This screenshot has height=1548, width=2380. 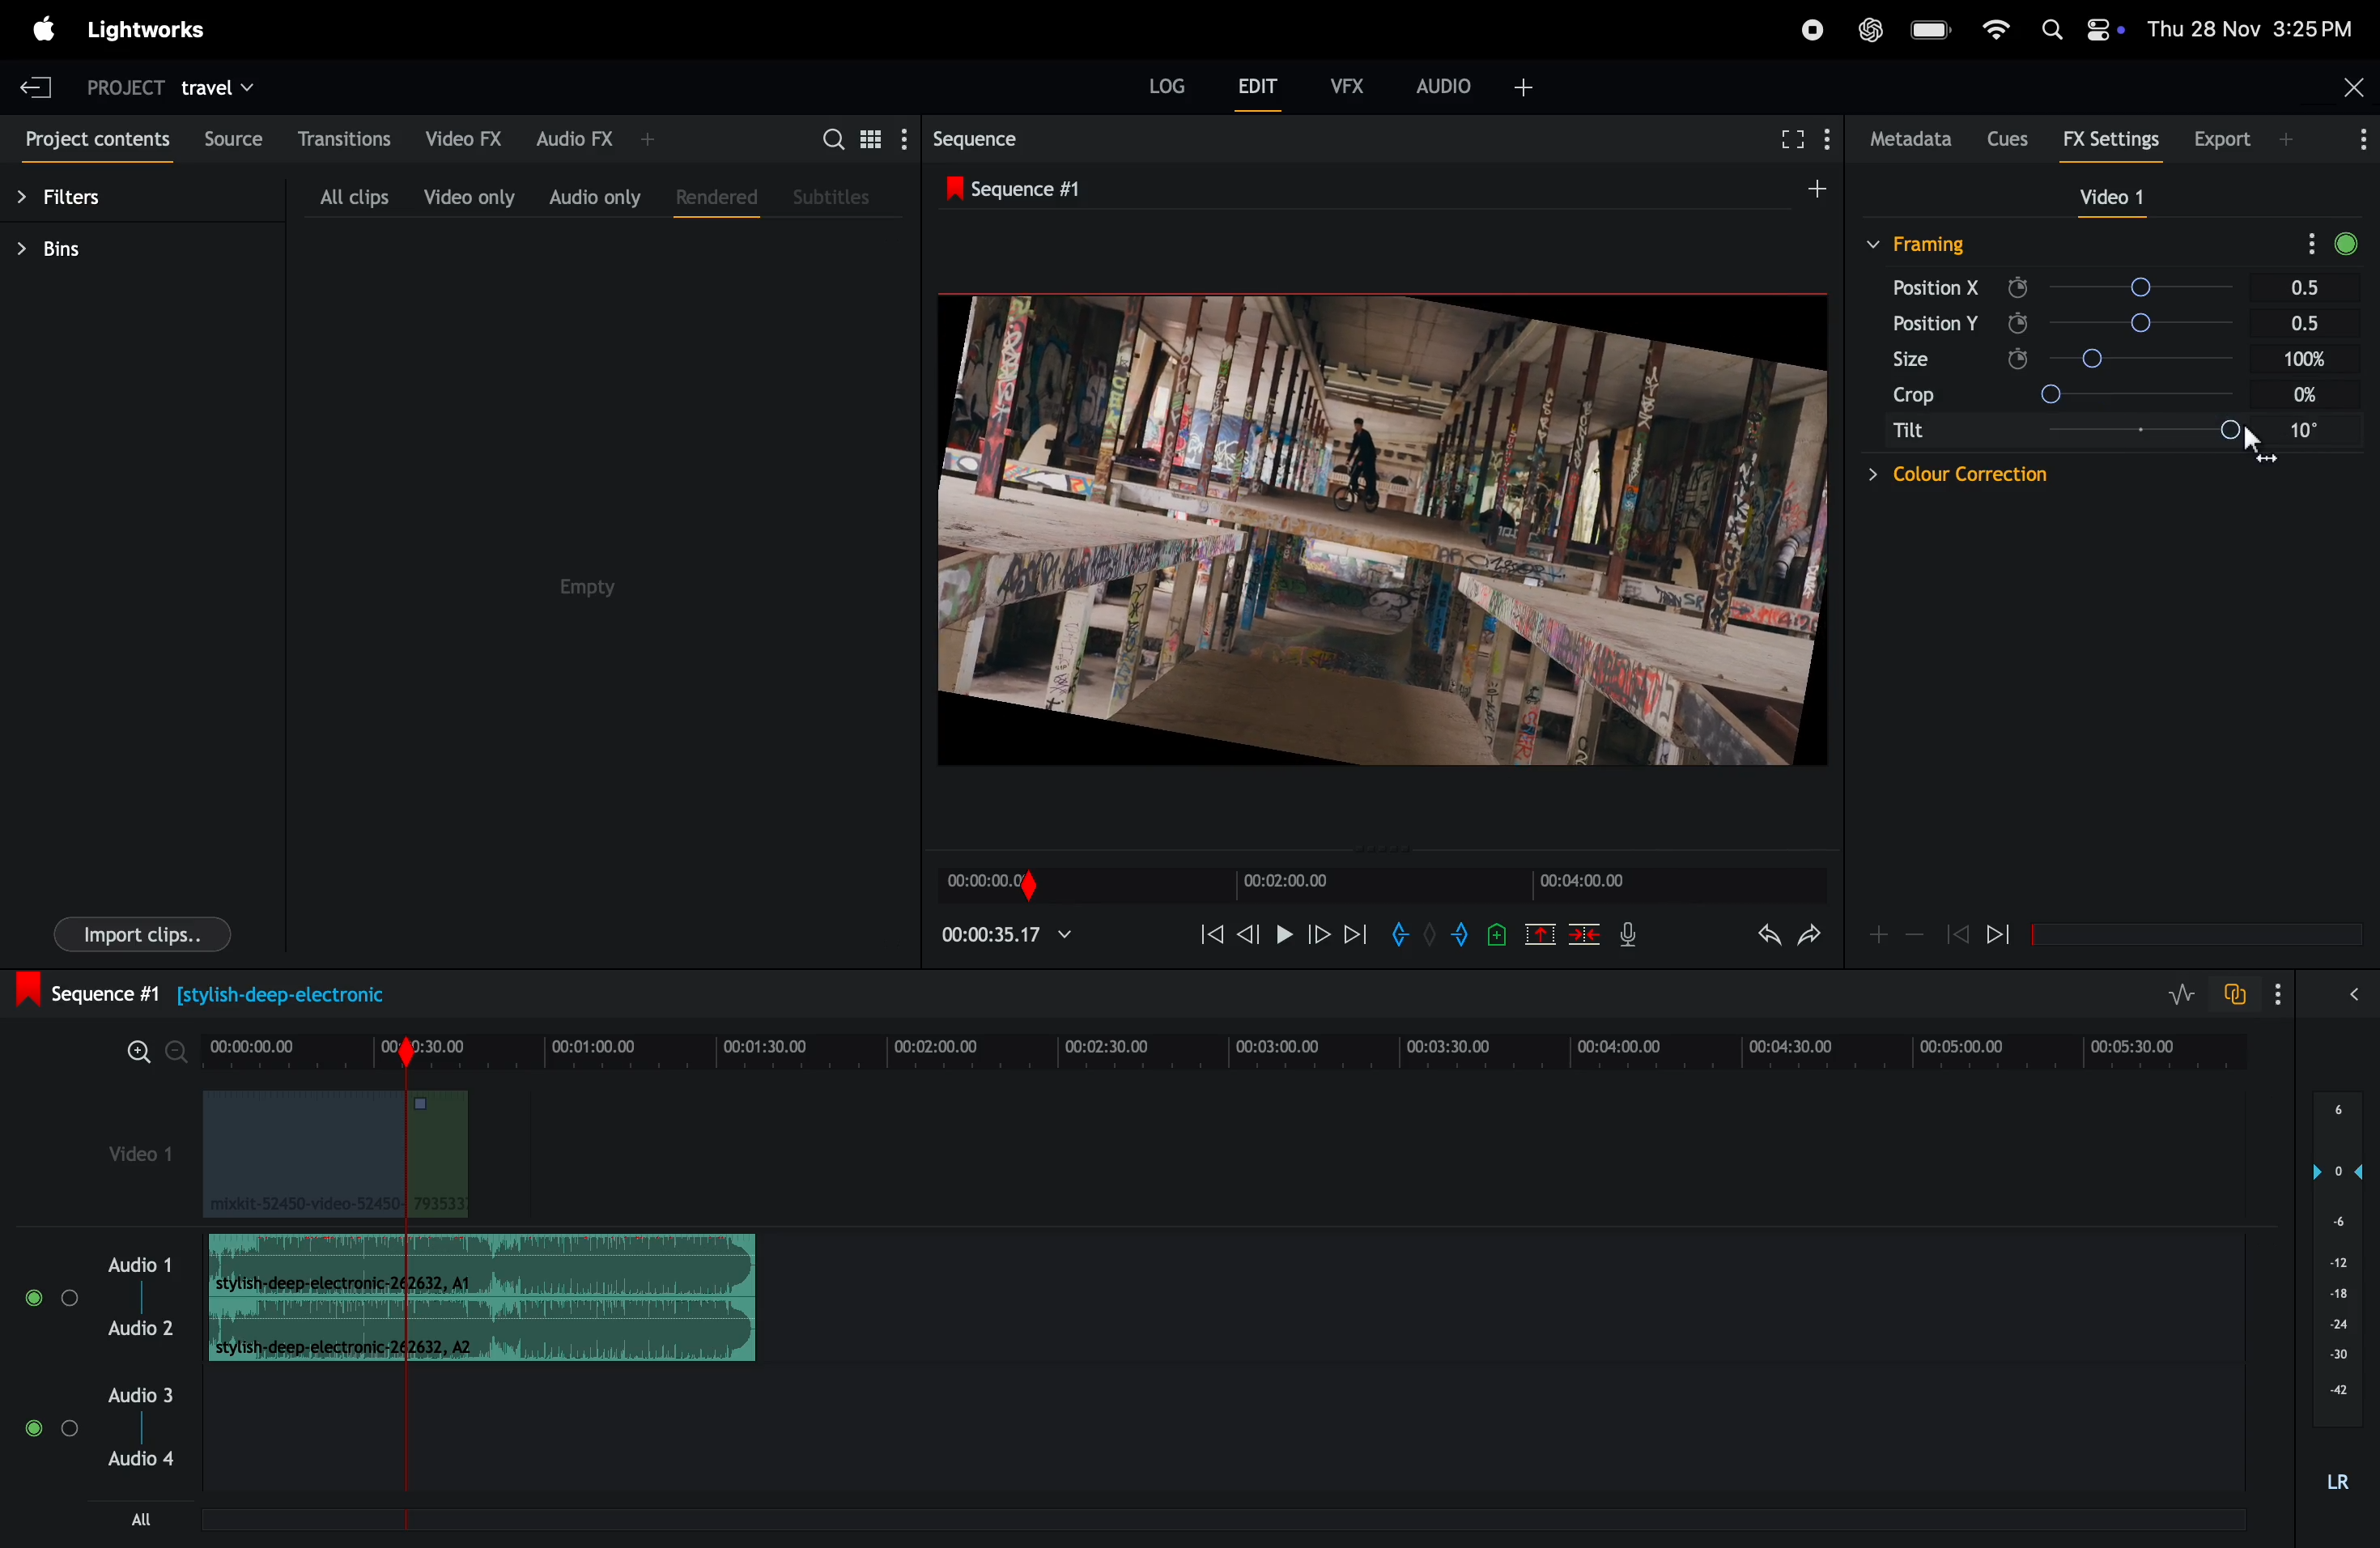 I want to click on add audio, so click(x=1473, y=93).